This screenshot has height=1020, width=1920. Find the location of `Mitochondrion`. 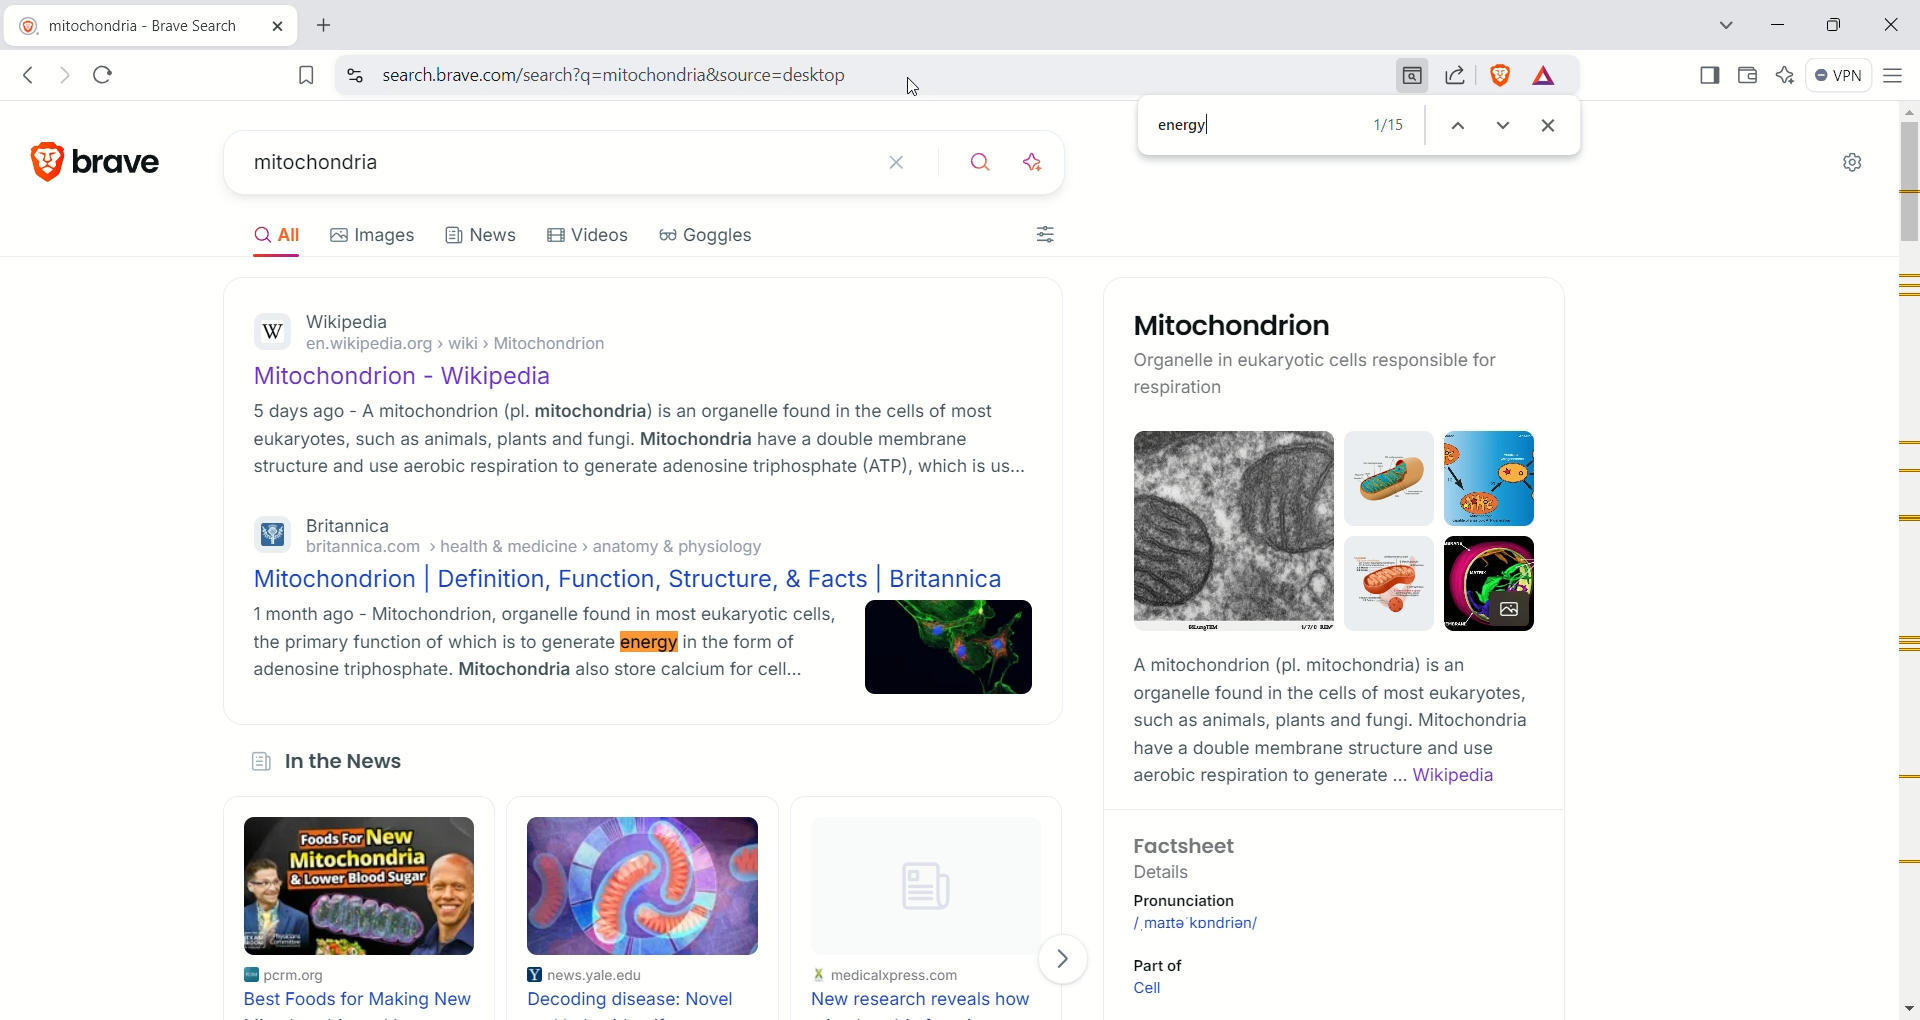

Mitochondrion is located at coordinates (1299, 325).